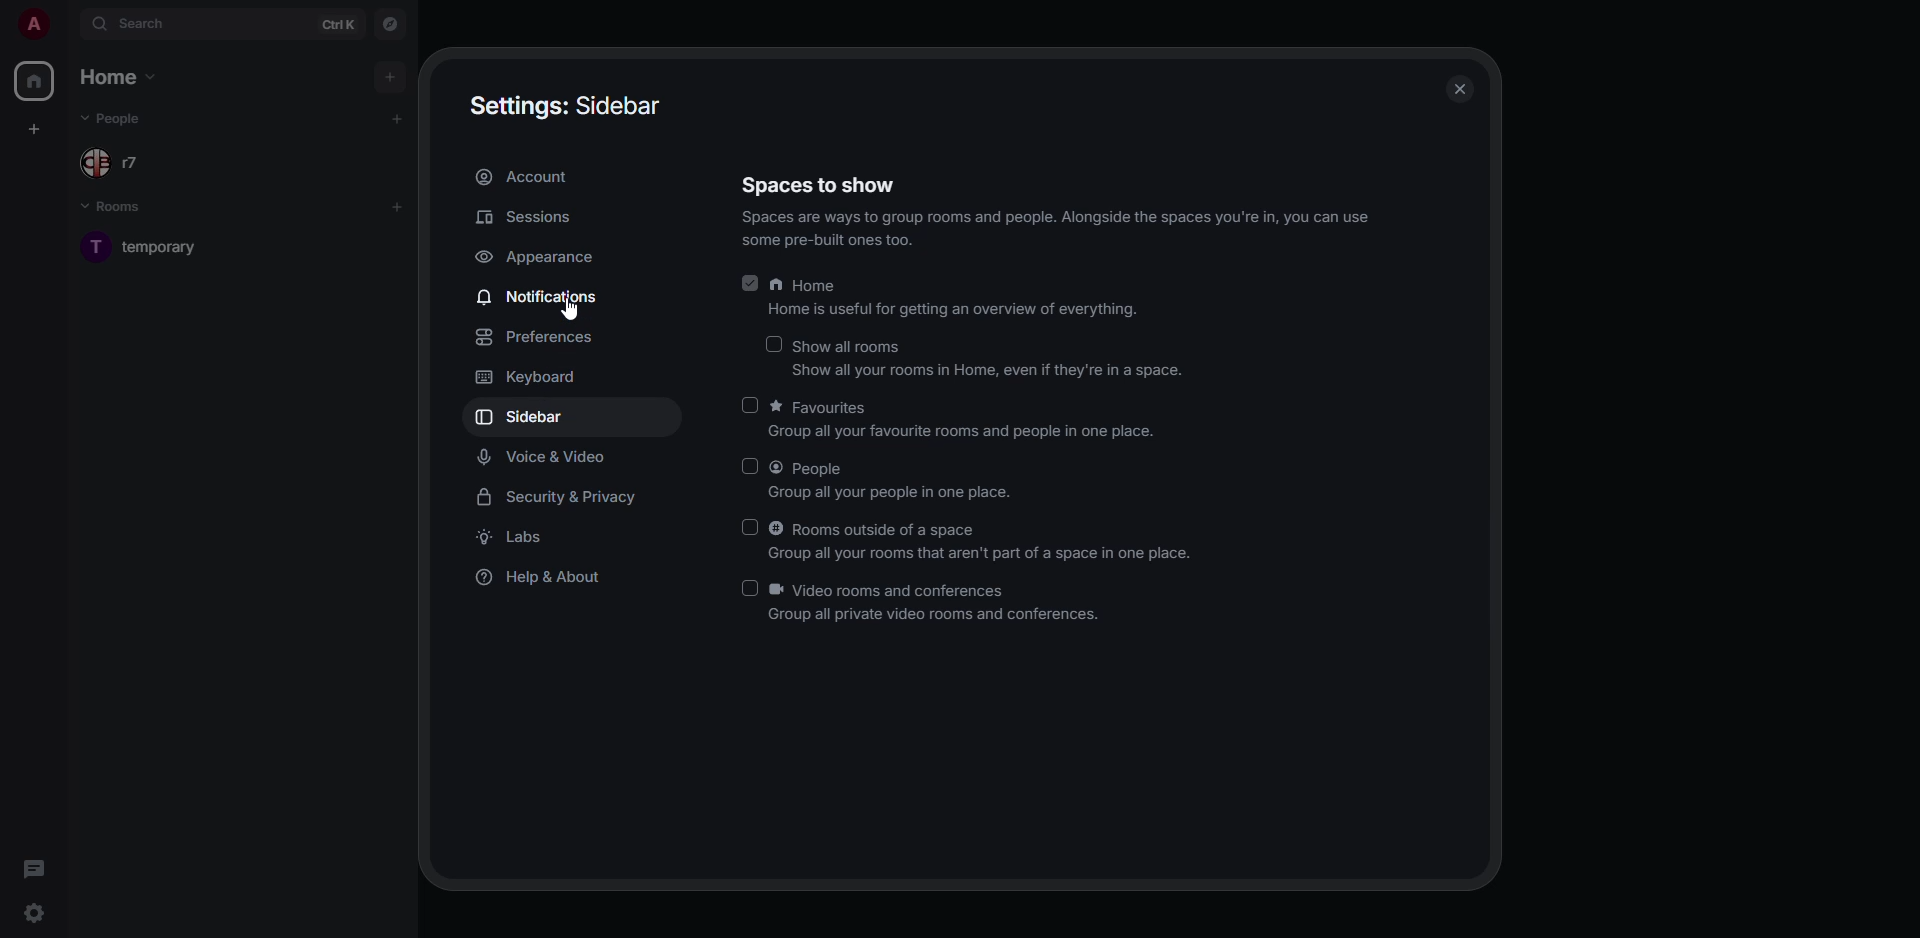  Describe the element at coordinates (954, 300) in the screenshot. I see `home` at that location.